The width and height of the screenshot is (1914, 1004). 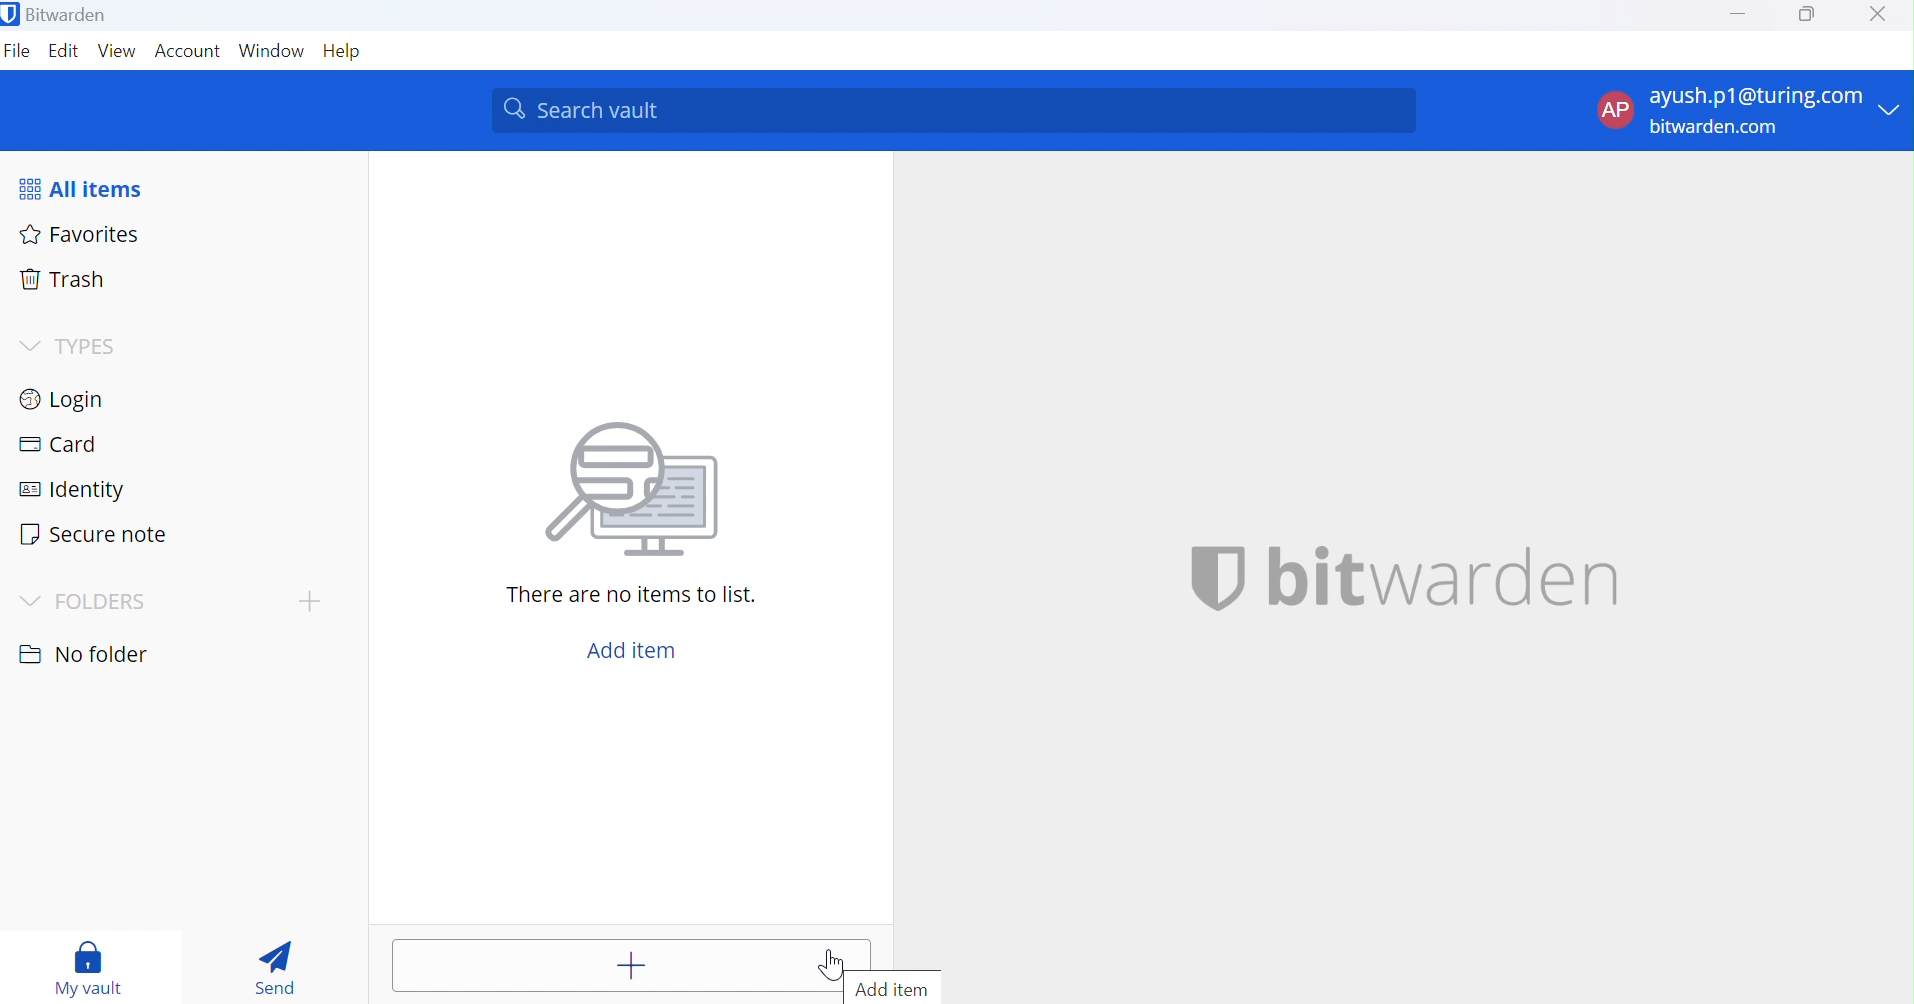 What do you see at coordinates (59, 446) in the screenshot?
I see `Card` at bounding box center [59, 446].